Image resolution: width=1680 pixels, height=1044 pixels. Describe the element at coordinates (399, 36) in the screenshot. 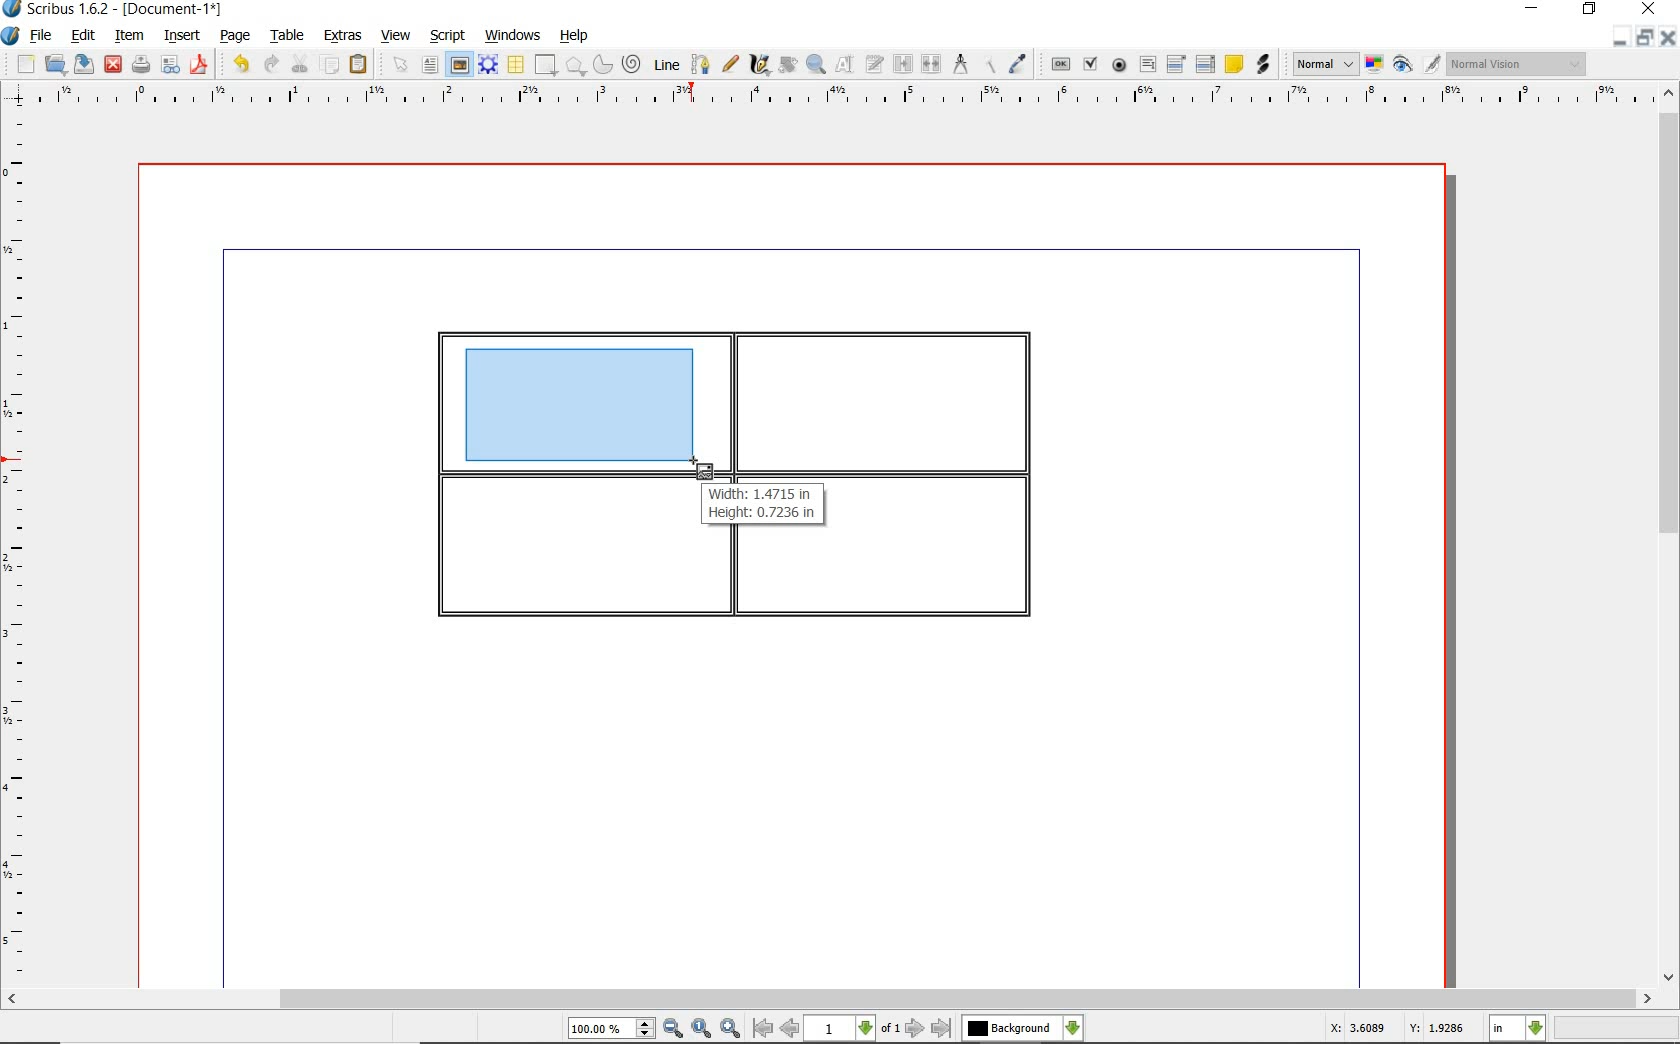

I see `view ` at that location.